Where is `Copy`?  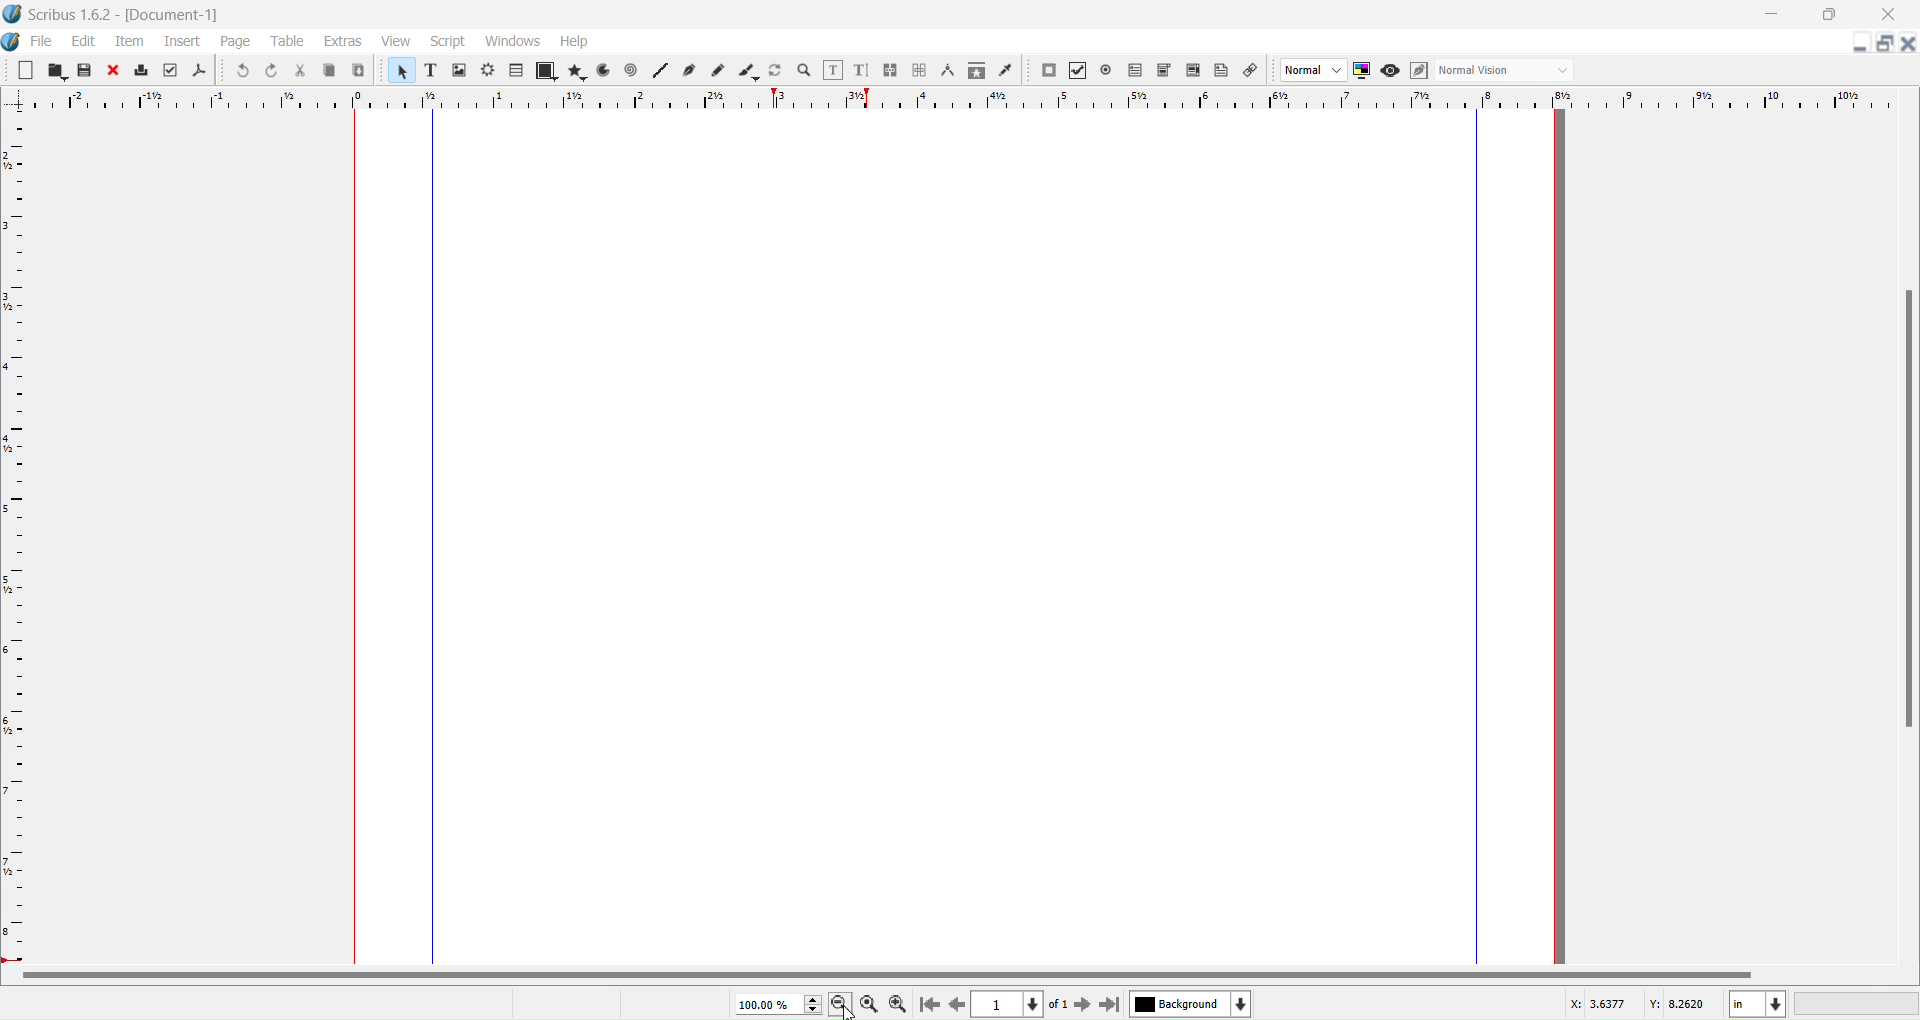
Copy is located at coordinates (329, 71).